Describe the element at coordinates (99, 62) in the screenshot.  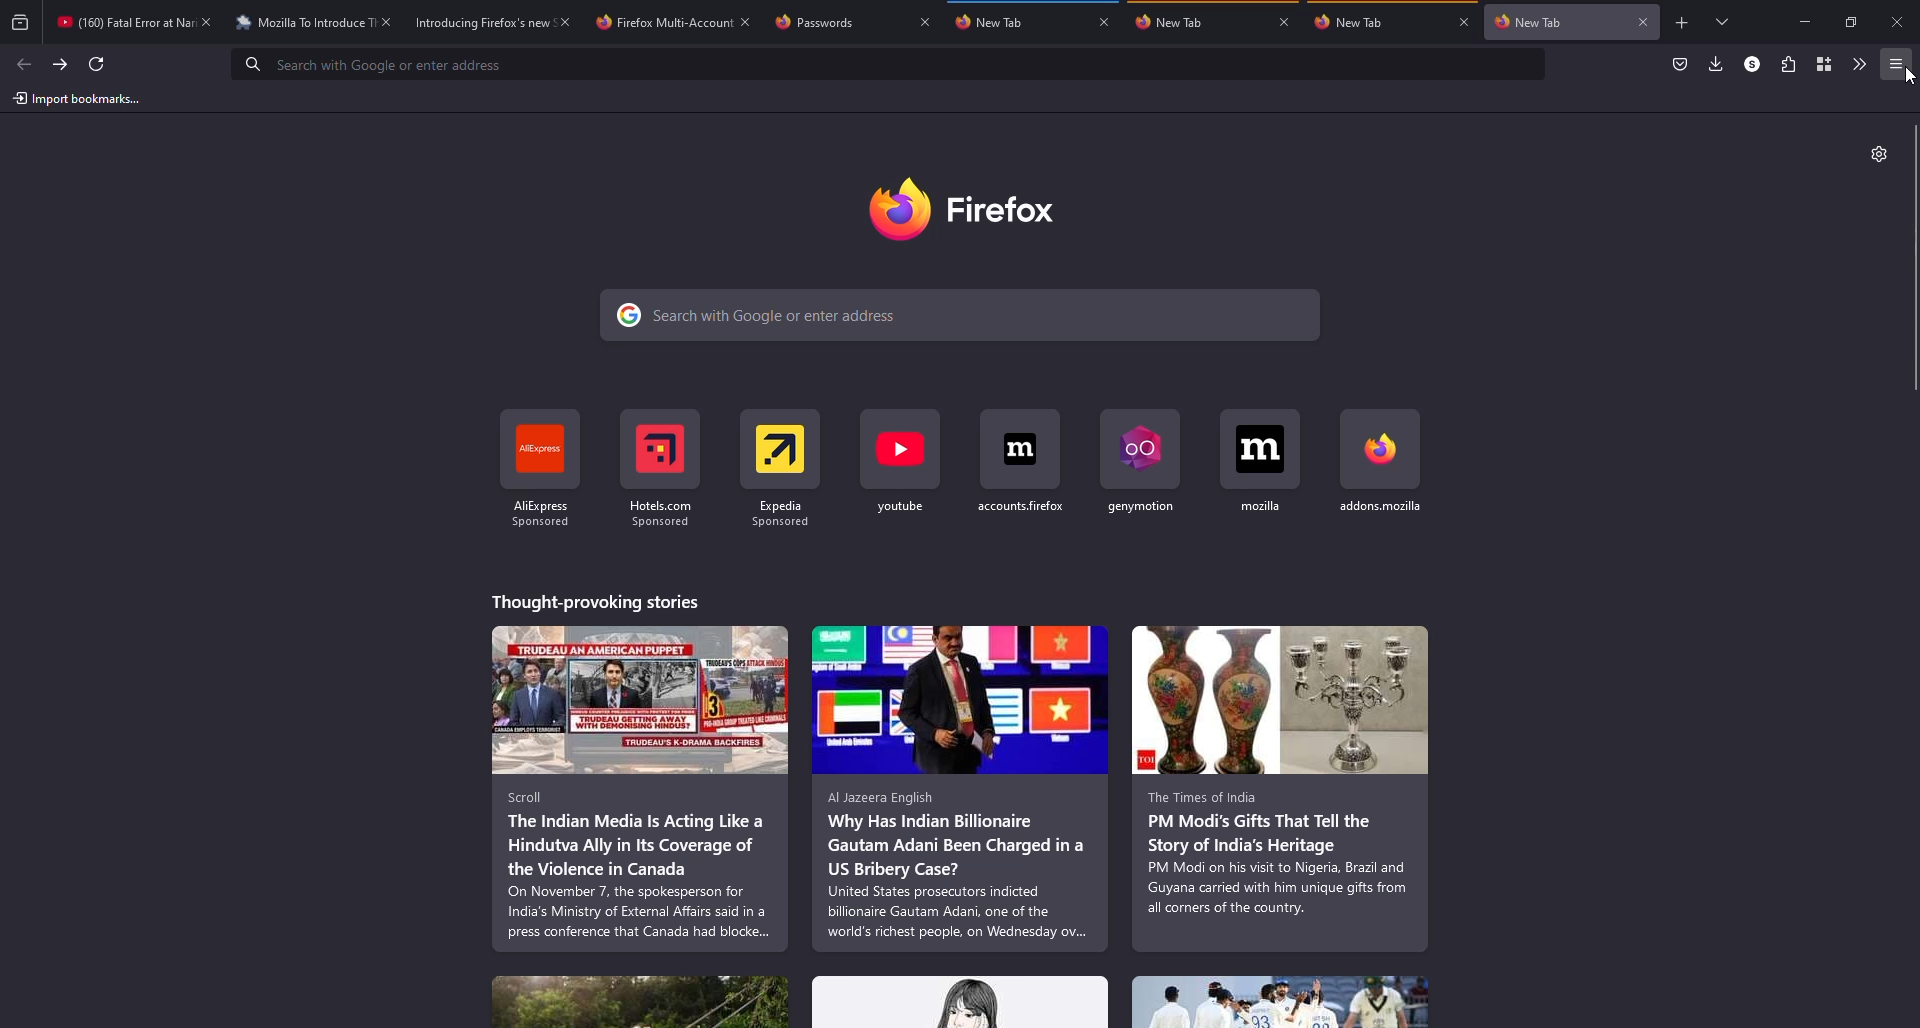
I see `refresh` at that location.